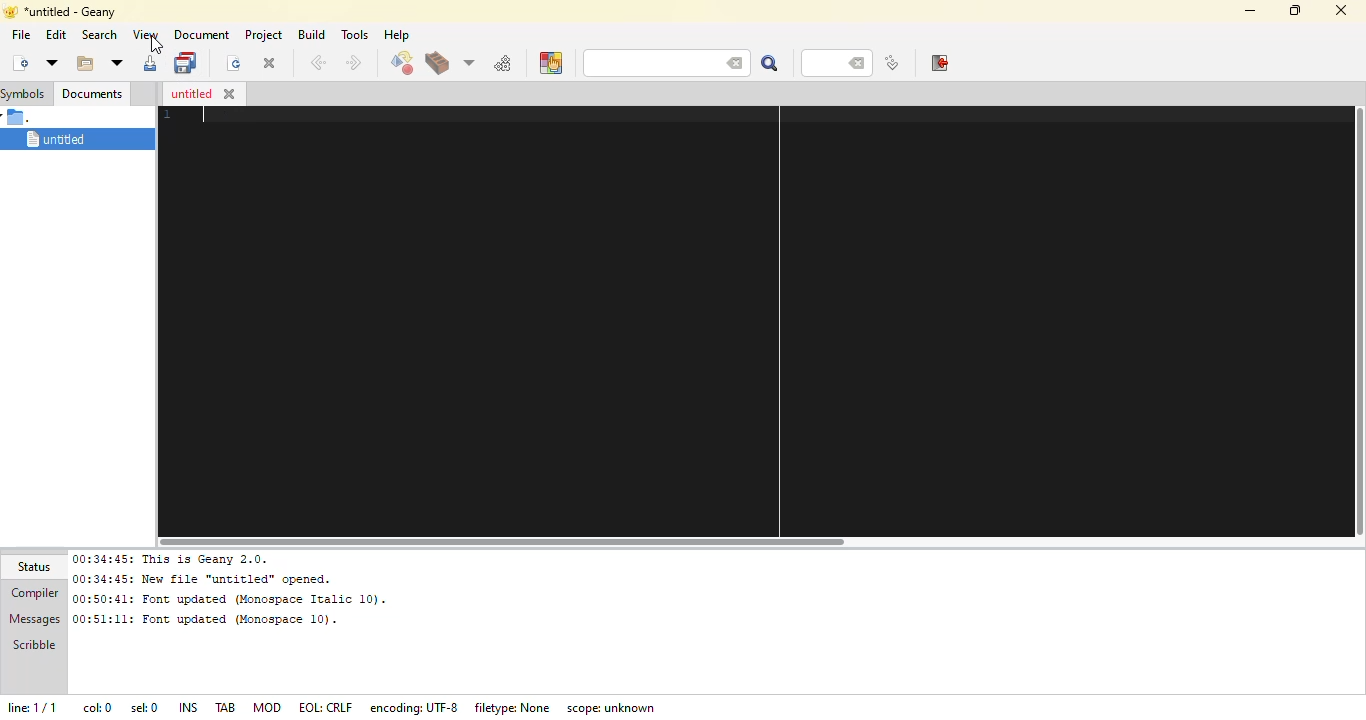 The height and width of the screenshot is (720, 1366). I want to click on work space, so click(744, 320).